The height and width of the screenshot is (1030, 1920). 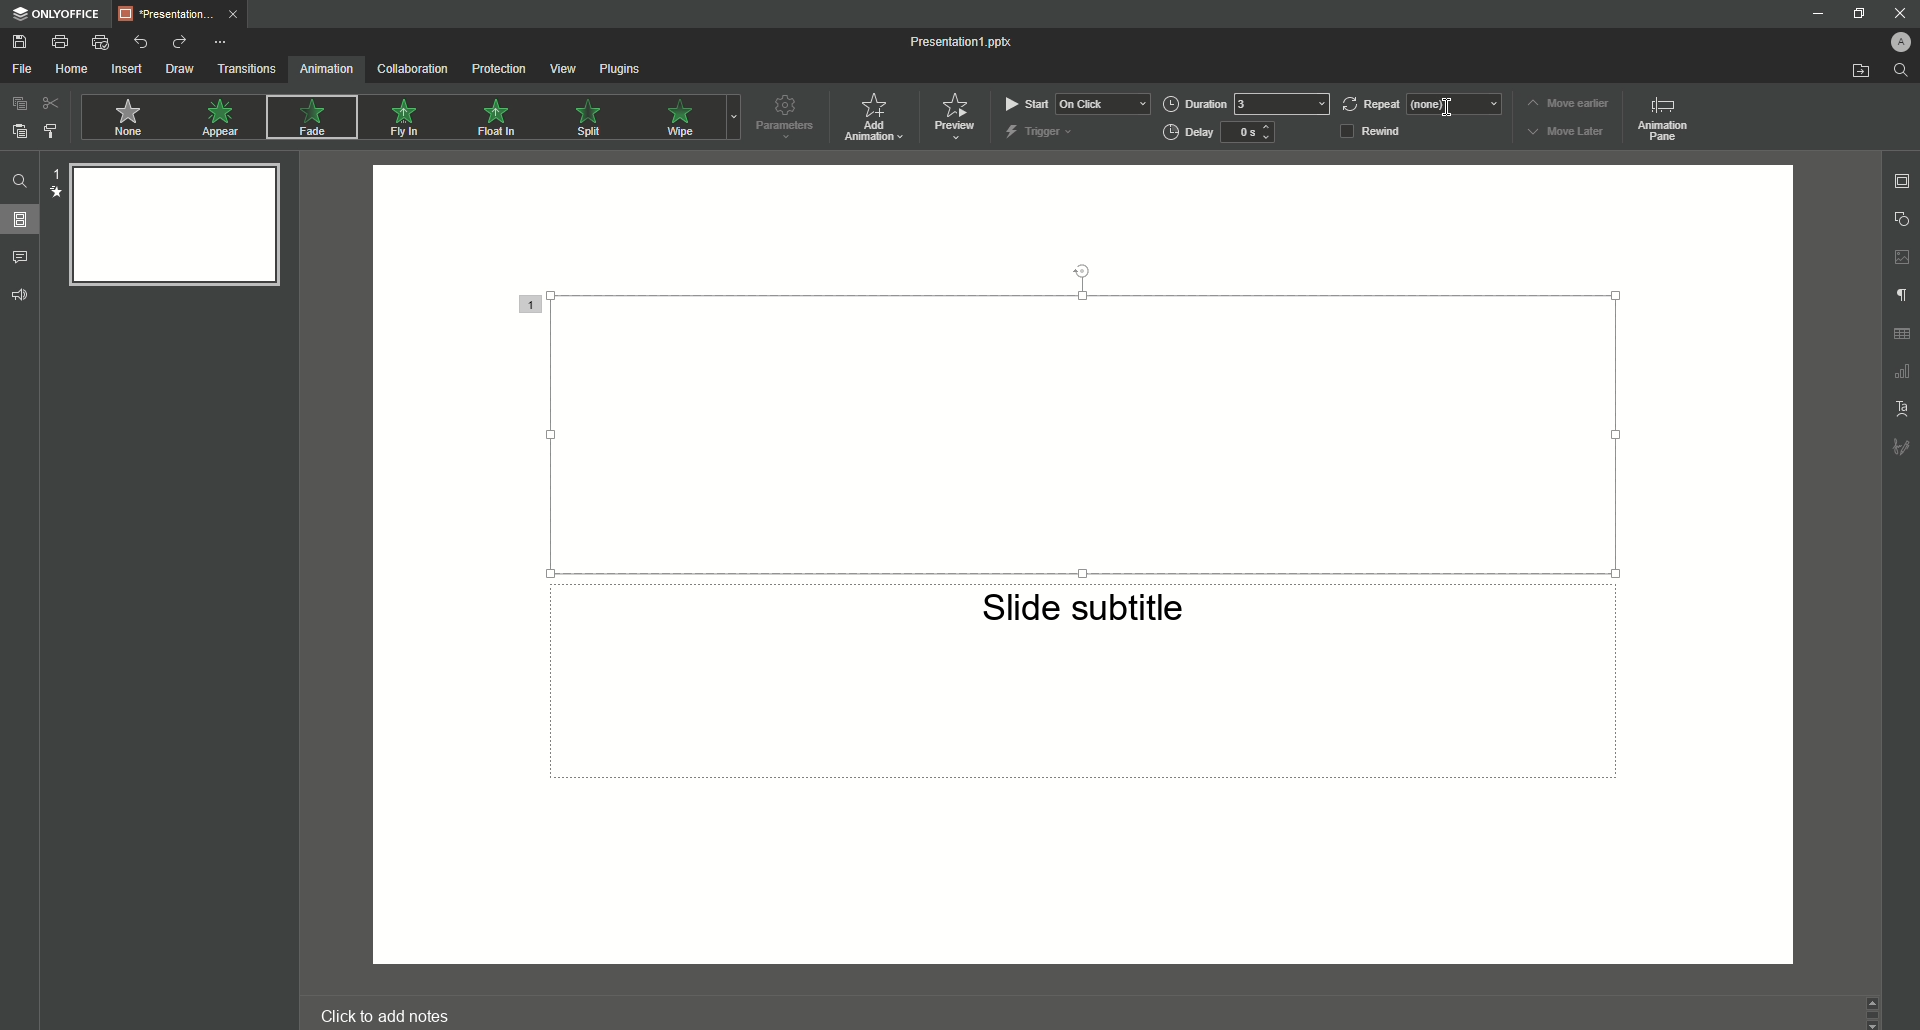 I want to click on Add Animation, so click(x=878, y=119).